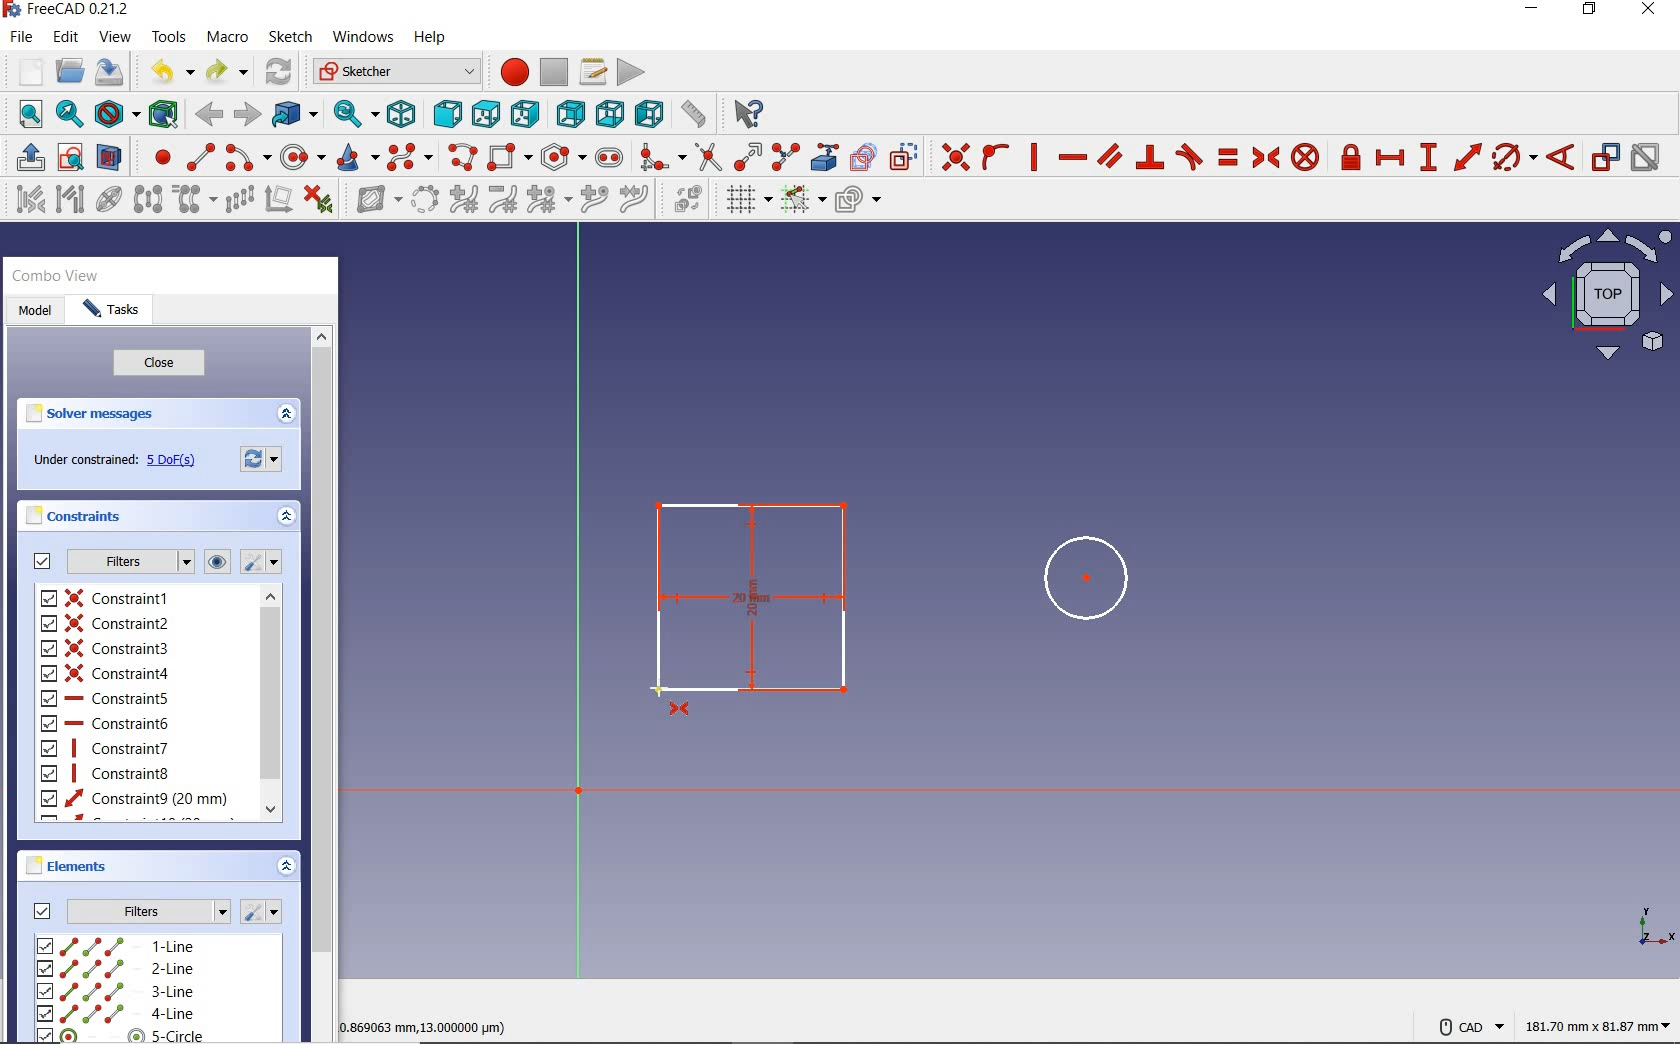 The image size is (1680, 1044). What do you see at coordinates (89, 415) in the screenshot?
I see `solver messages` at bounding box center [89, 415].